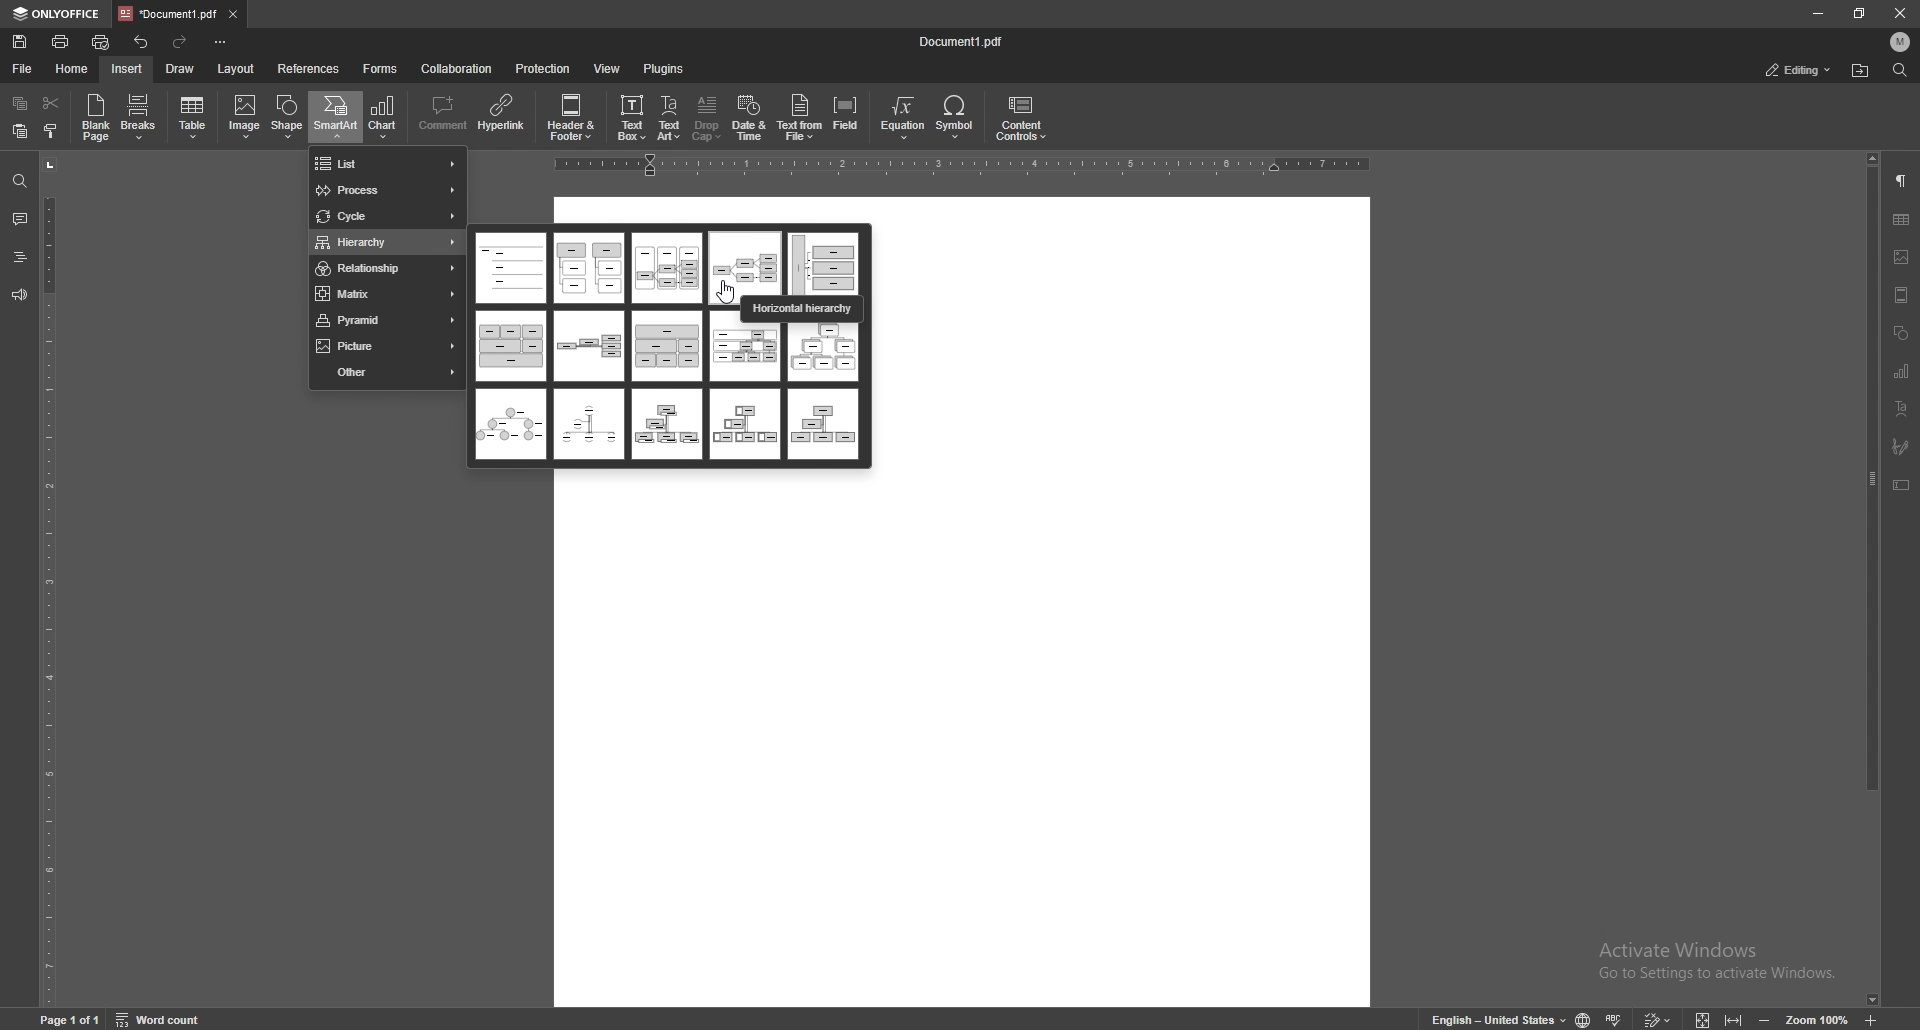  What do you see at coordinates (387, 190) in the screenshot?
I see `process` at bounding box center [387, 190].